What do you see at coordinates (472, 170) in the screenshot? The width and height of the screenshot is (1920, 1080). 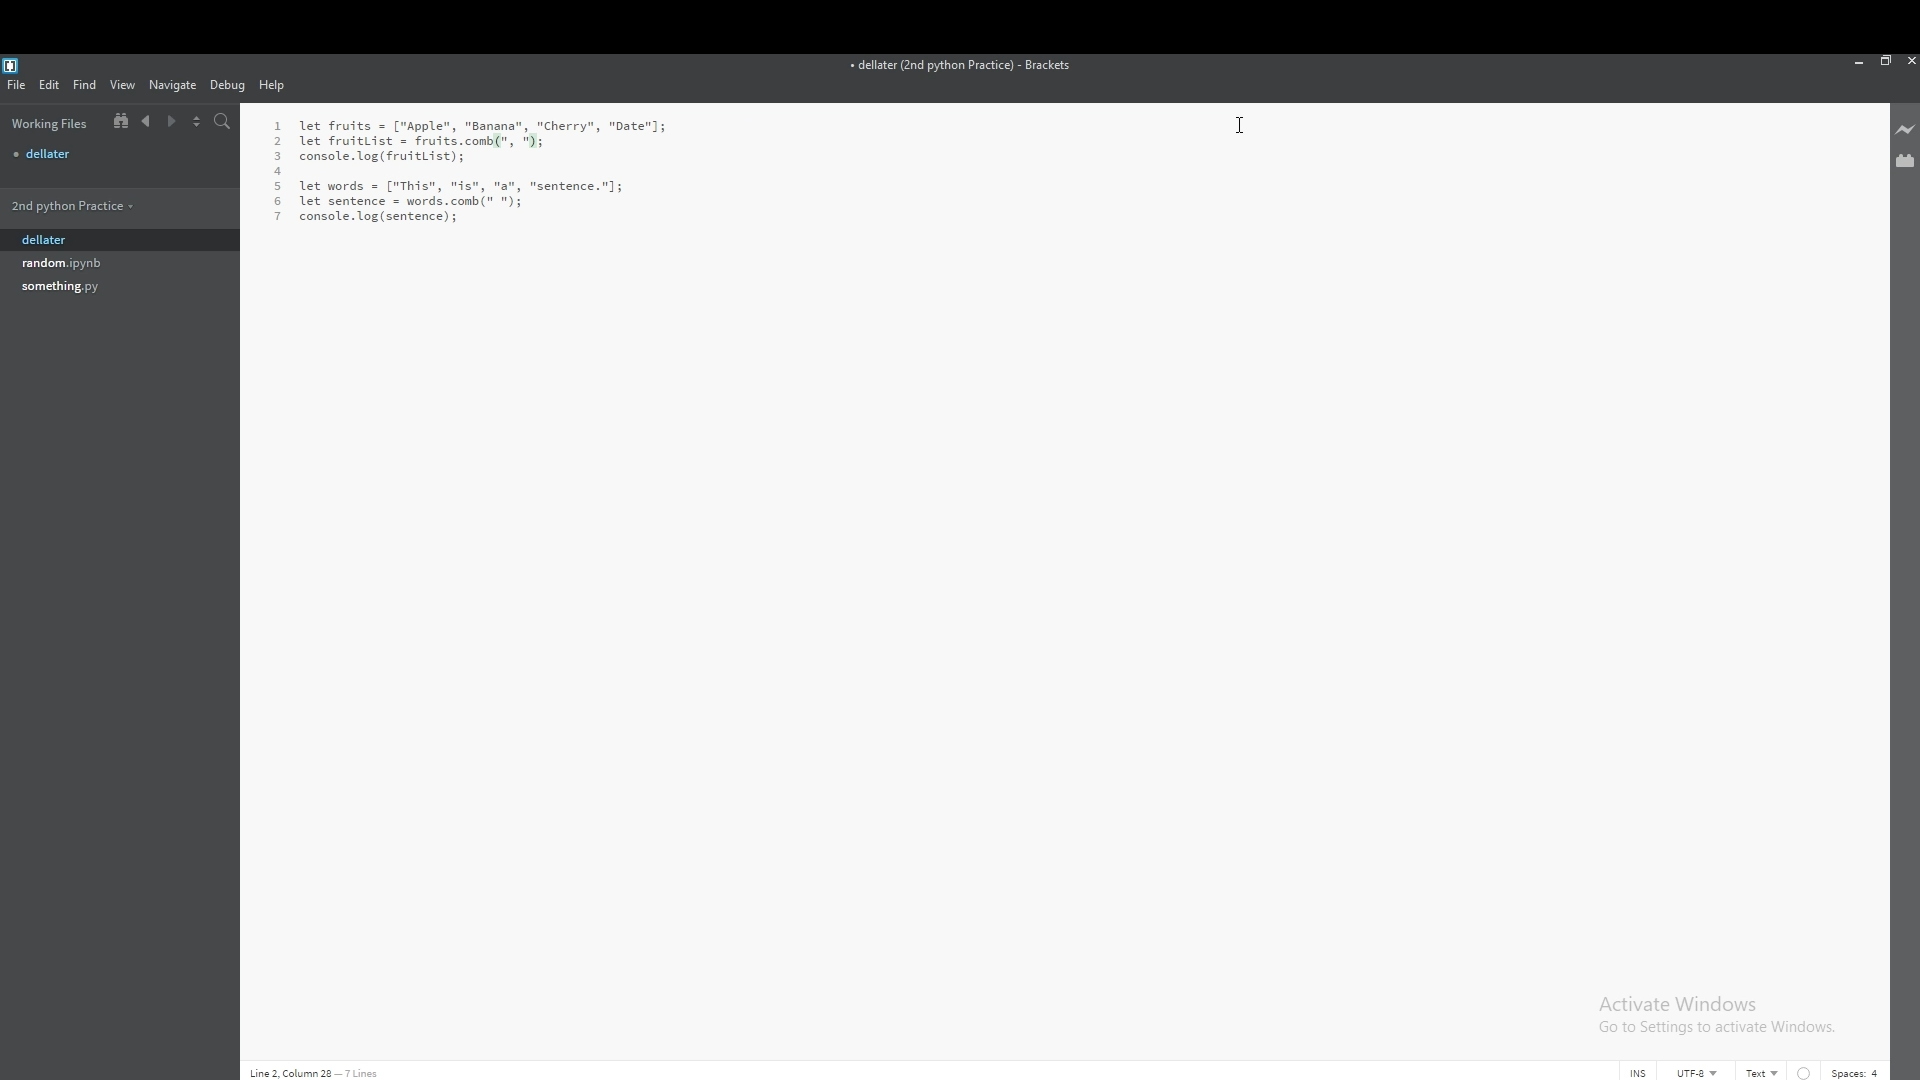 I see `new text` at bounding box center [472, 170].